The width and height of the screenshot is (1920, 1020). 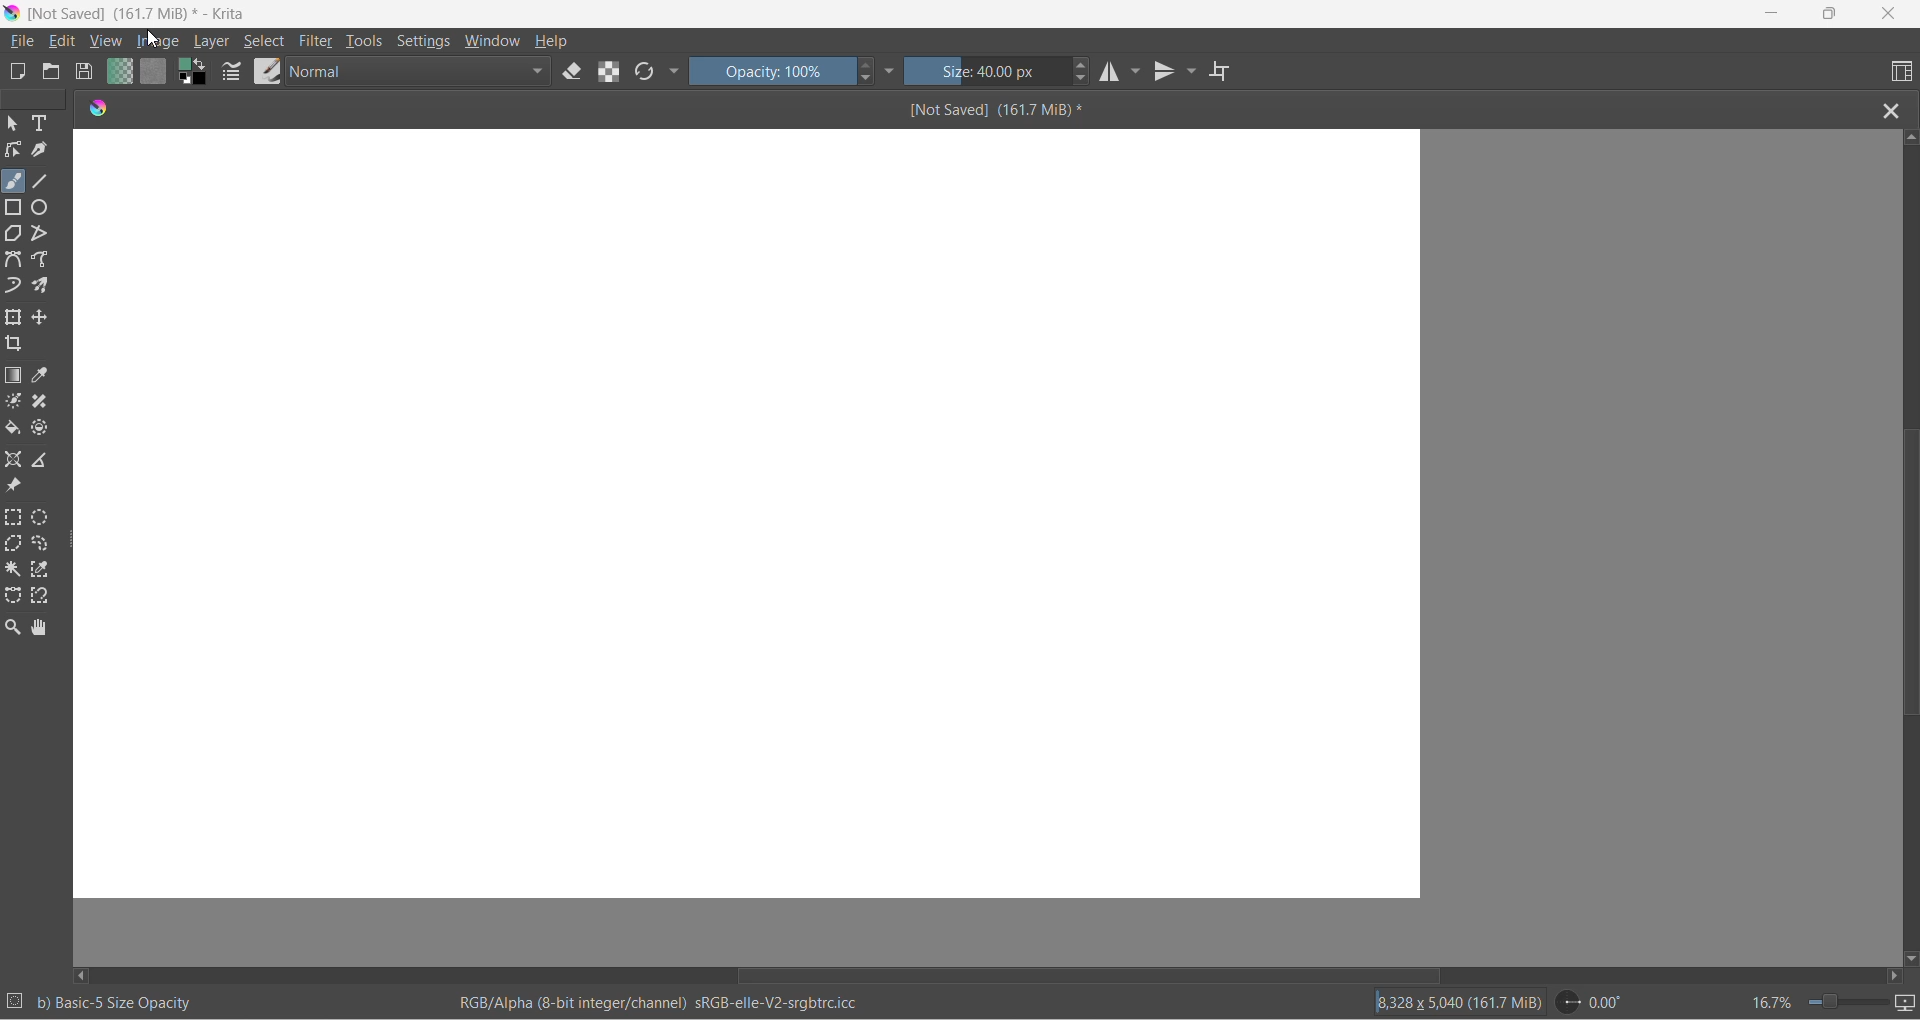 I want to click on draw a gradient, so click(x=16, y=377).